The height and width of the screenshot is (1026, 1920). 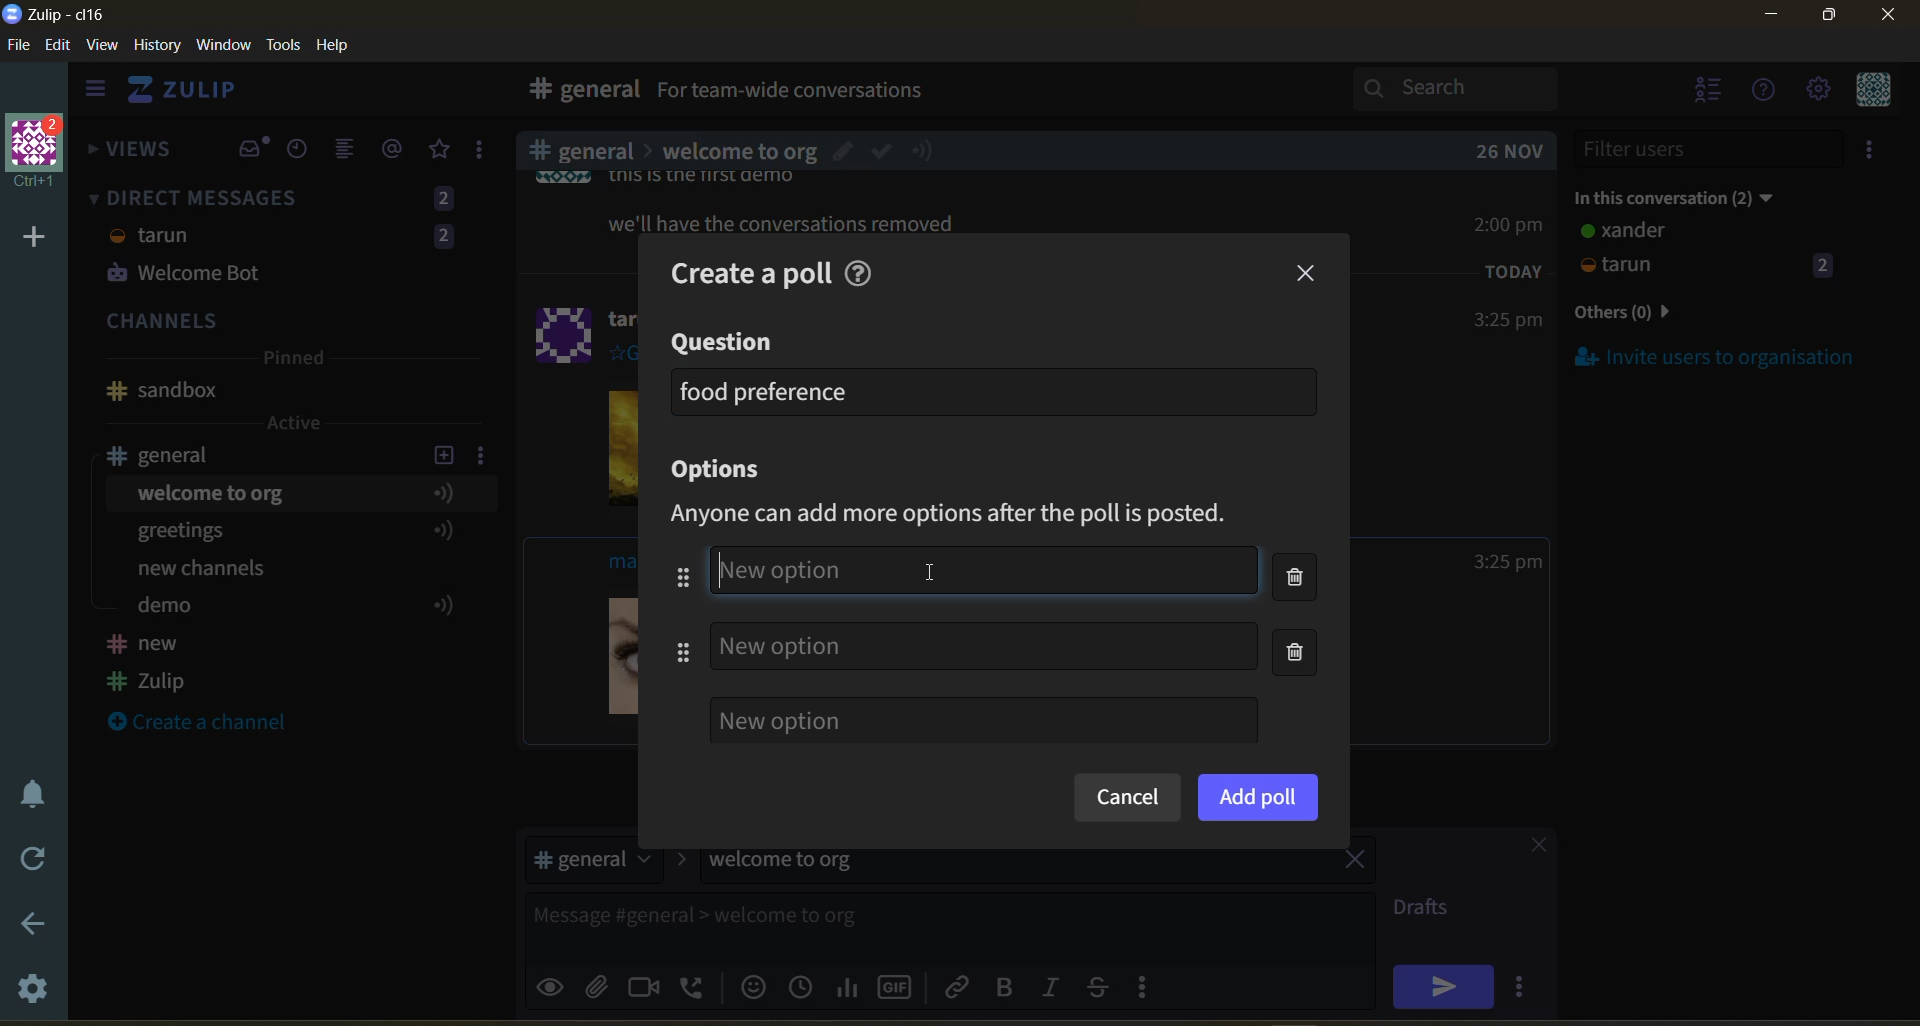 What do you see at coordinates (1709, 252) in the screenshot?
I see `users and status` at bounding box center [1709, 252].